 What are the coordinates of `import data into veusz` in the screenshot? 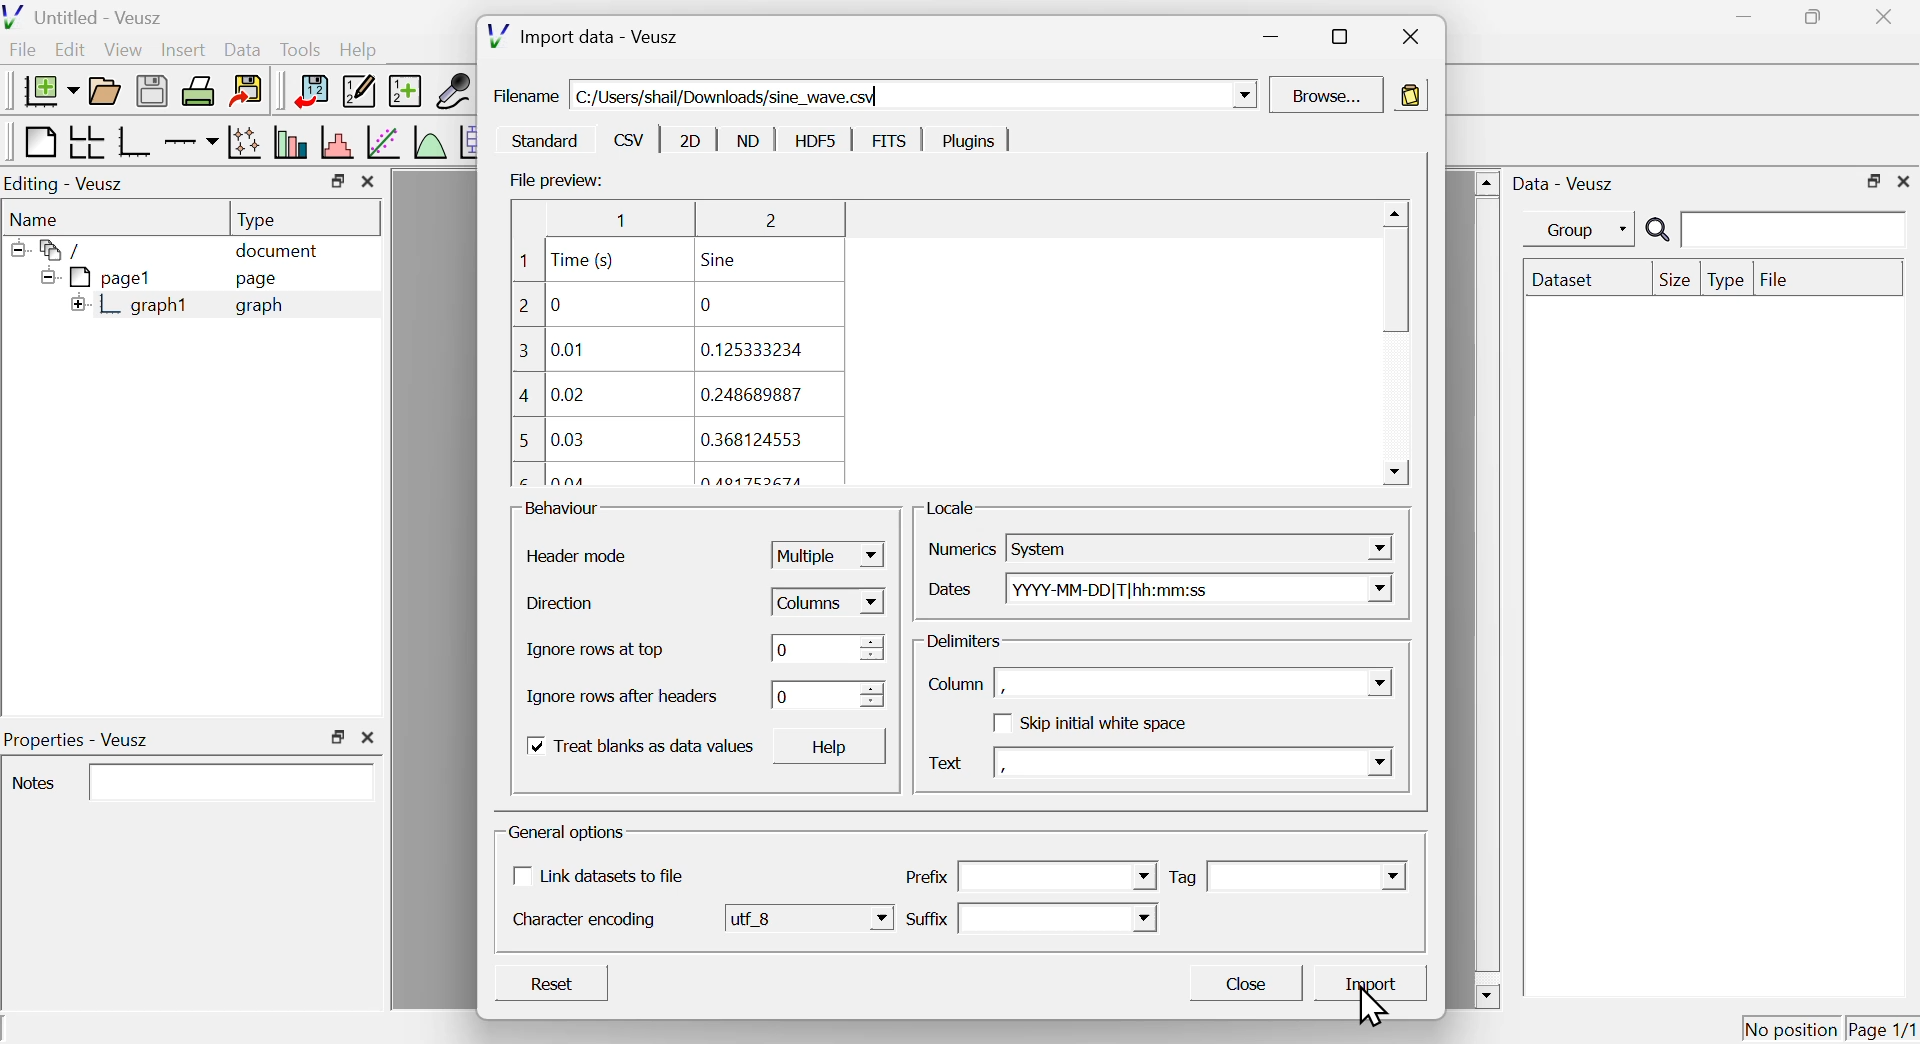 It's located at (309, 92).